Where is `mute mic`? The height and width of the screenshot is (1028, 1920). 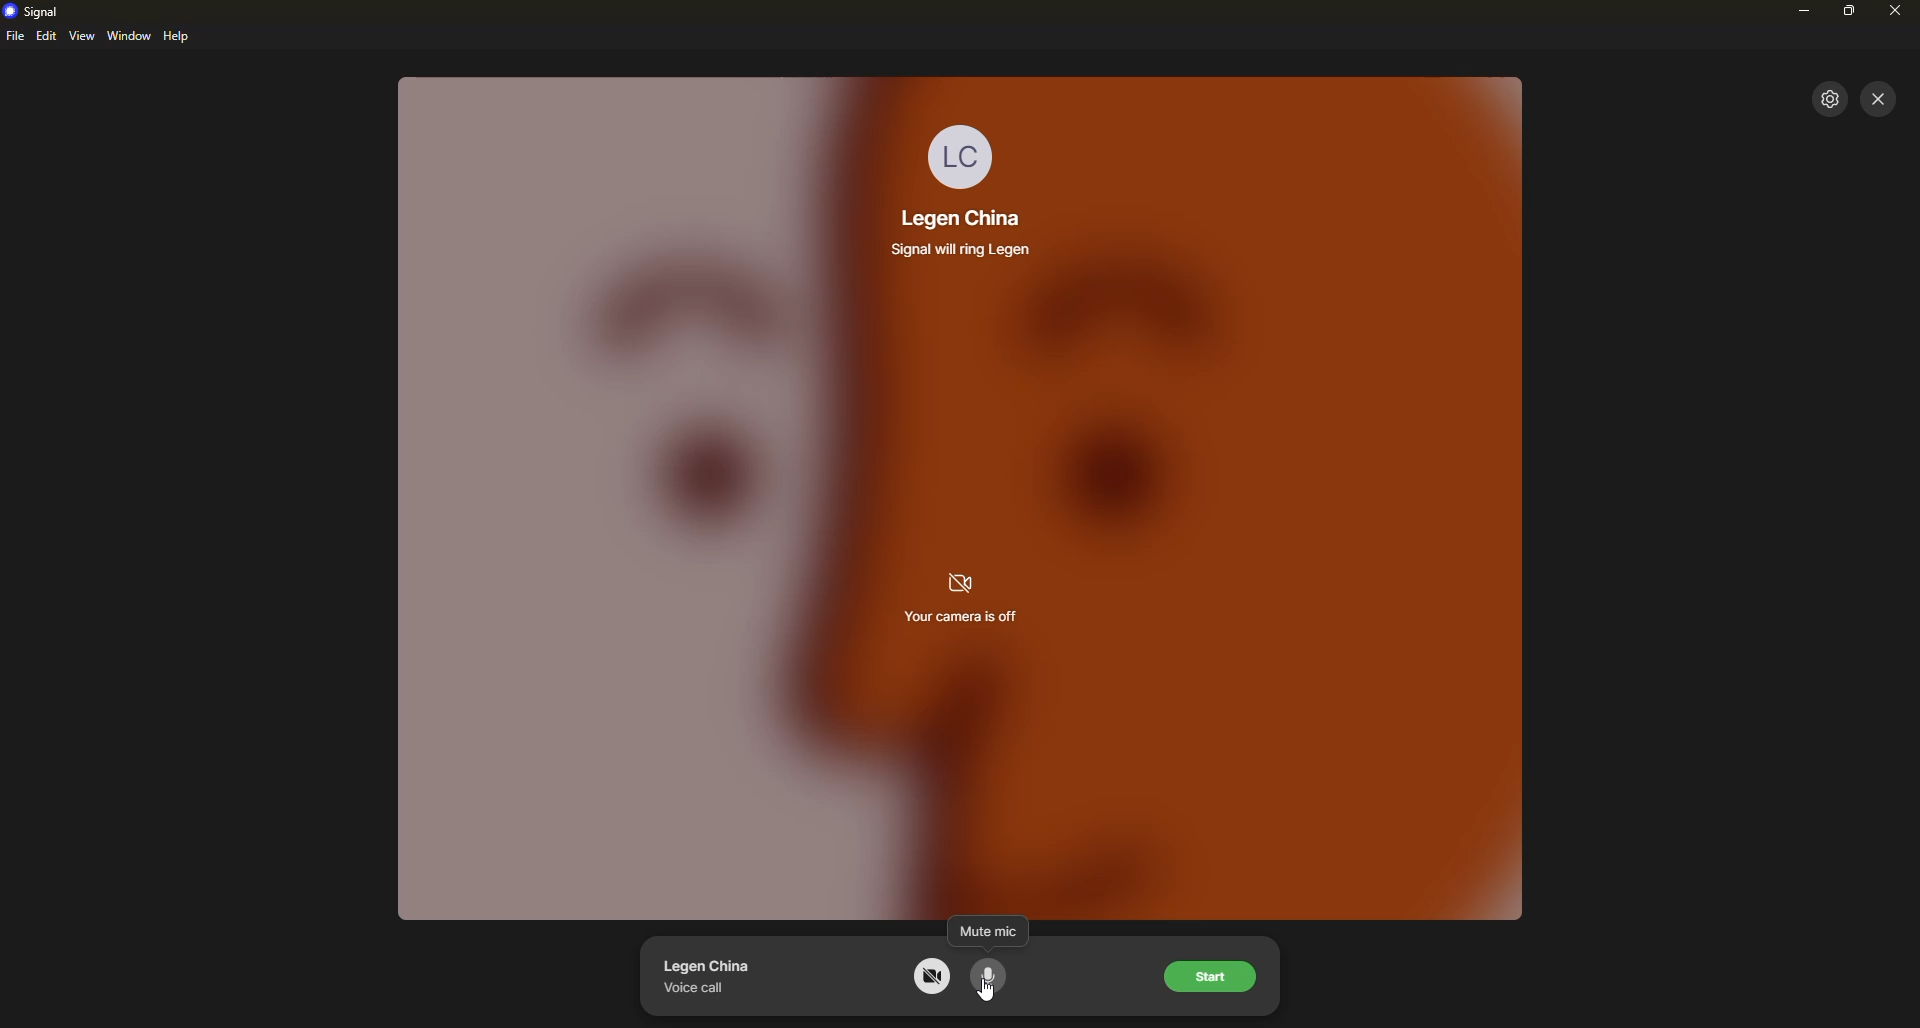 mute mic is located at coordinates (990, 977).